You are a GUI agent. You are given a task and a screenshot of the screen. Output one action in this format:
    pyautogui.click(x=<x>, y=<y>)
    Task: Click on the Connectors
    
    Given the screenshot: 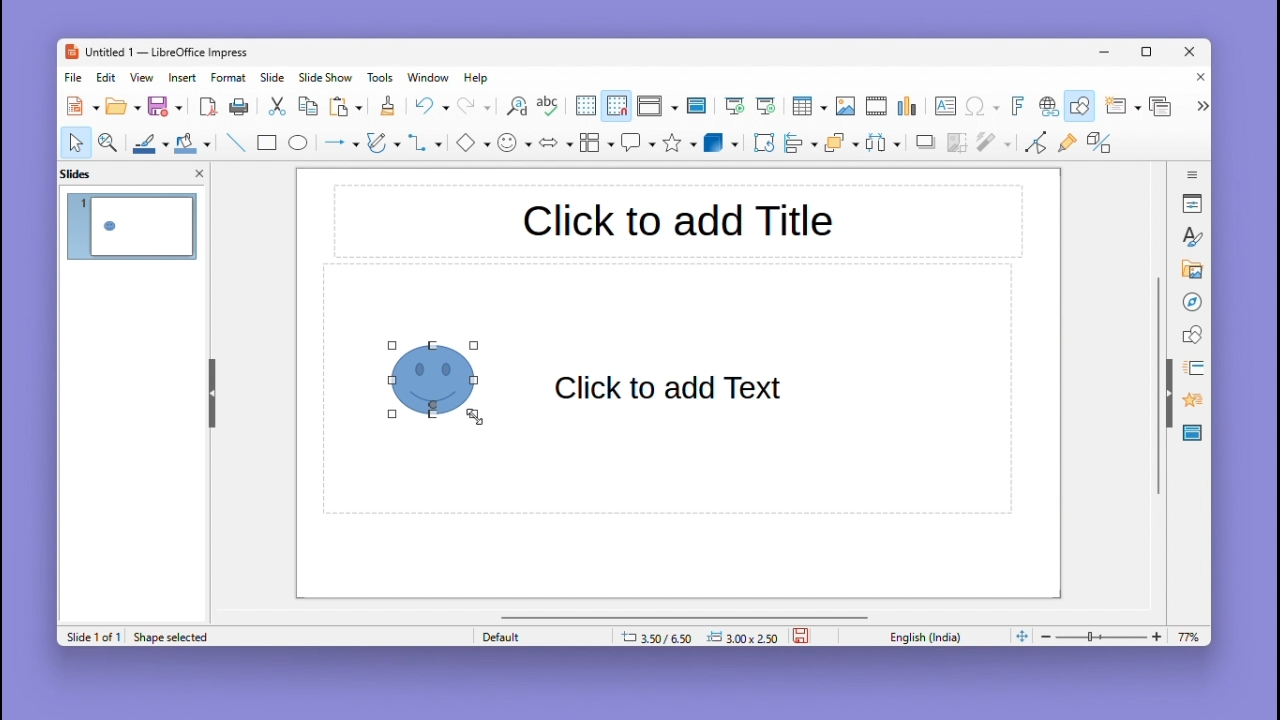 What is the action you would take?
    pyautogui.click(x=425, y=142)
    